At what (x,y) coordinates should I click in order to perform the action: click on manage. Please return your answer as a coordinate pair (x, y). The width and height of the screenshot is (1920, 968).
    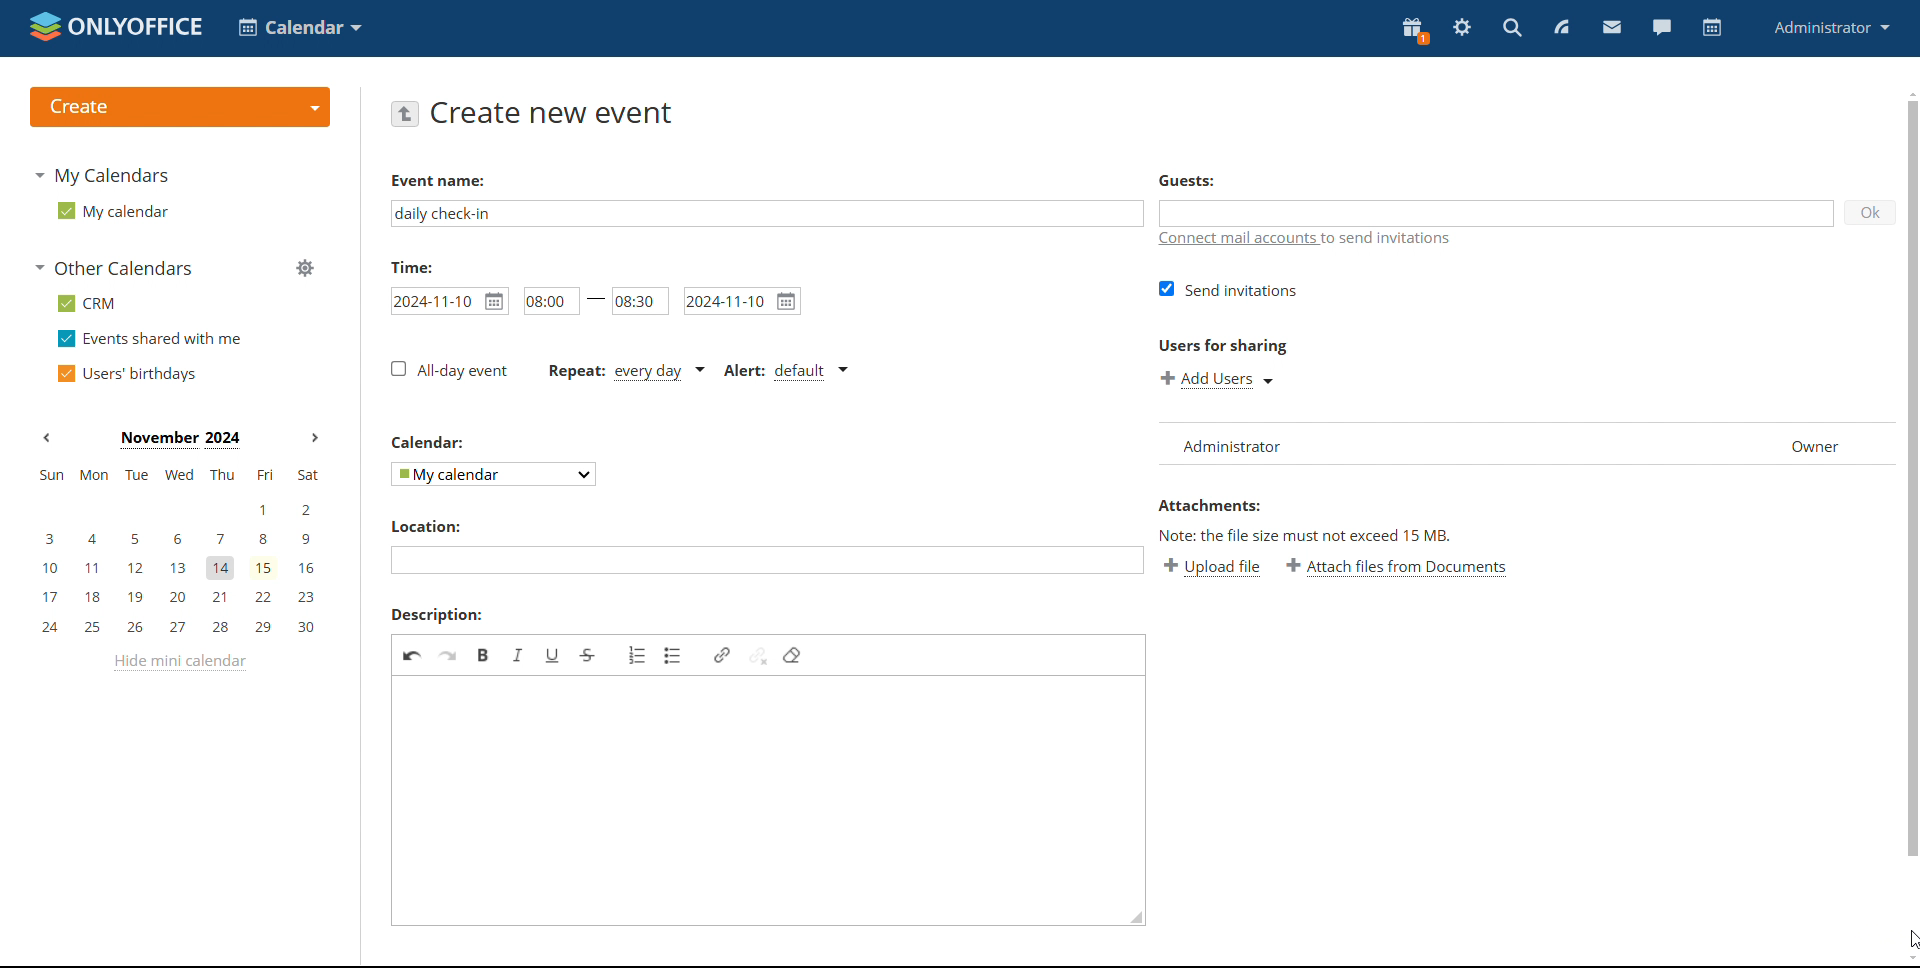
    Looking at the image, I should click on (304, 268).